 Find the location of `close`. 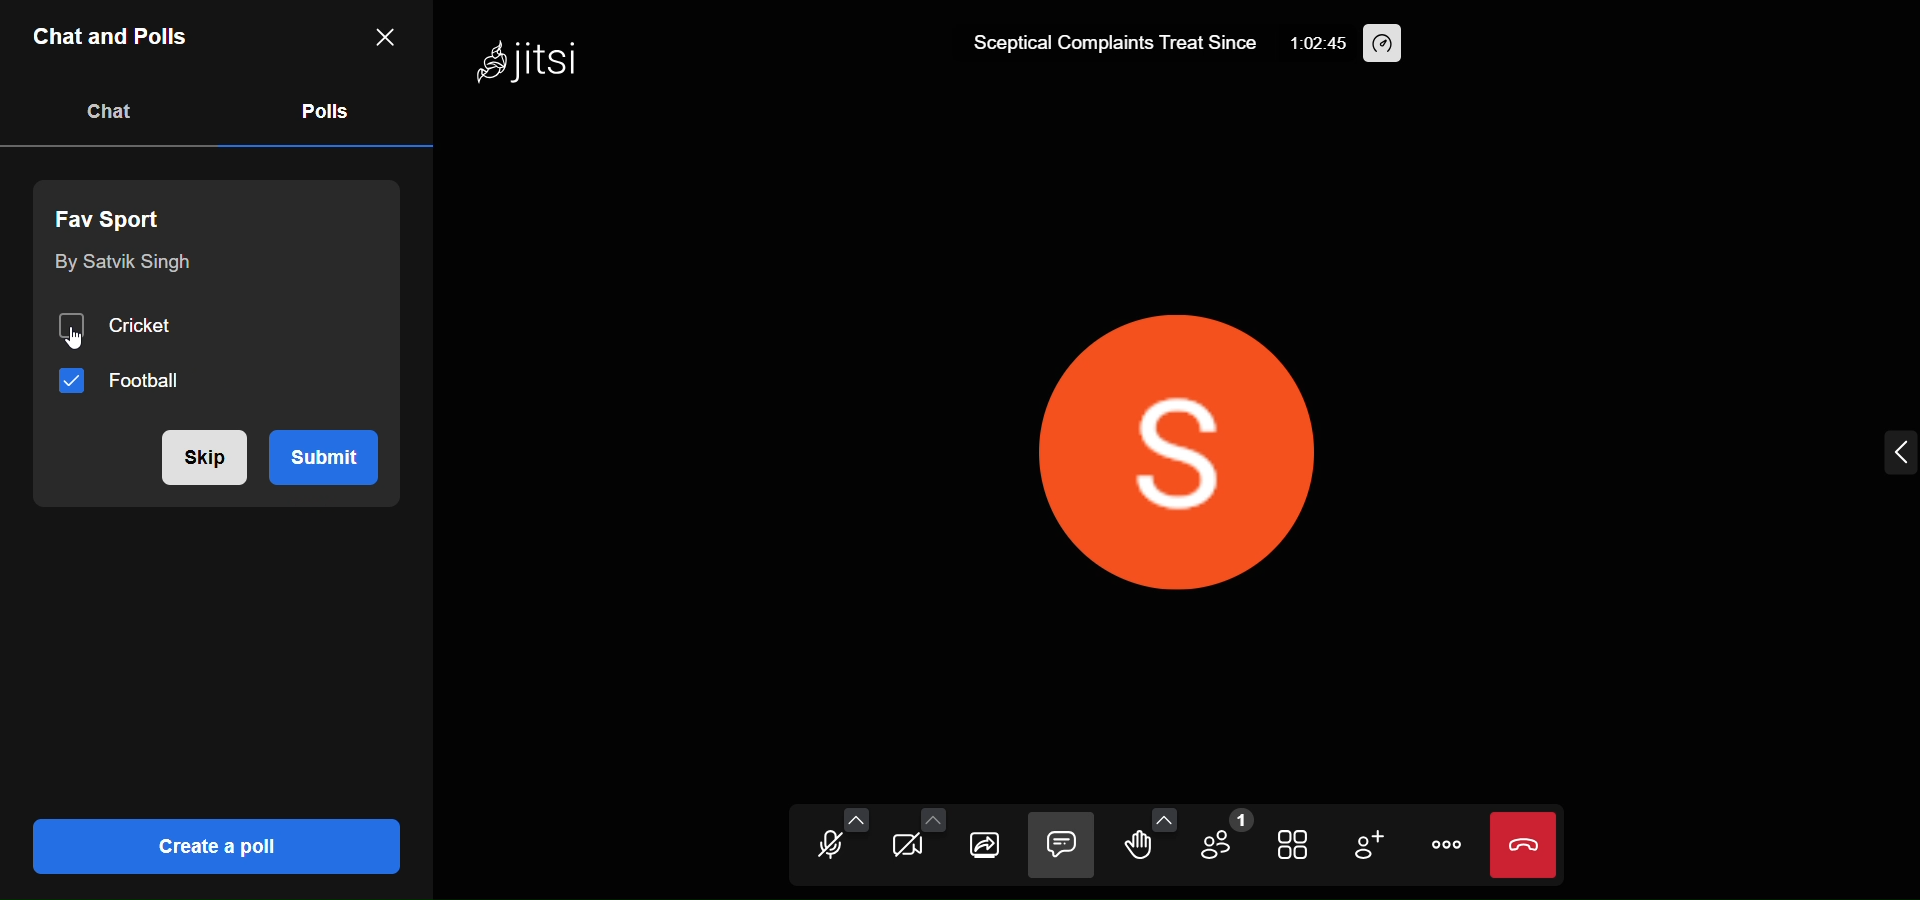

close is located at coordinates (383, 35).